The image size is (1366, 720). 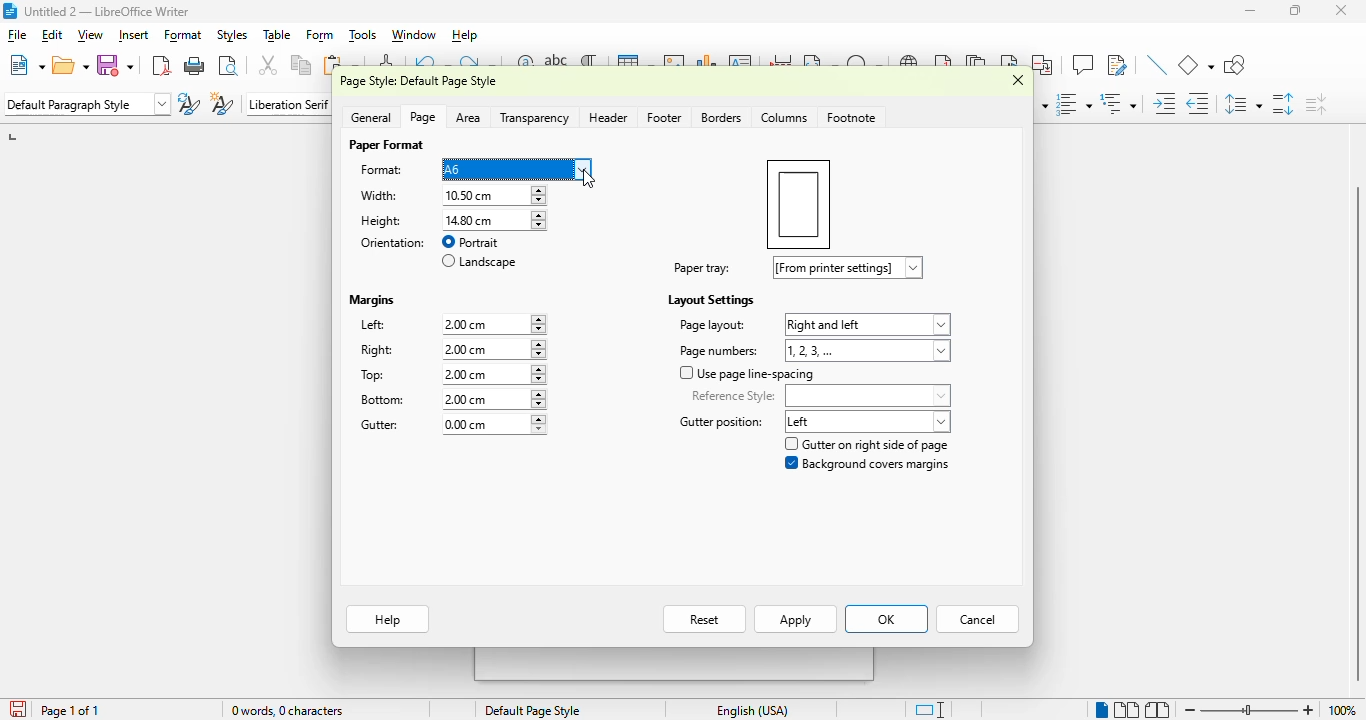 I want to click on single-page view, so click(x=1101, y=710).